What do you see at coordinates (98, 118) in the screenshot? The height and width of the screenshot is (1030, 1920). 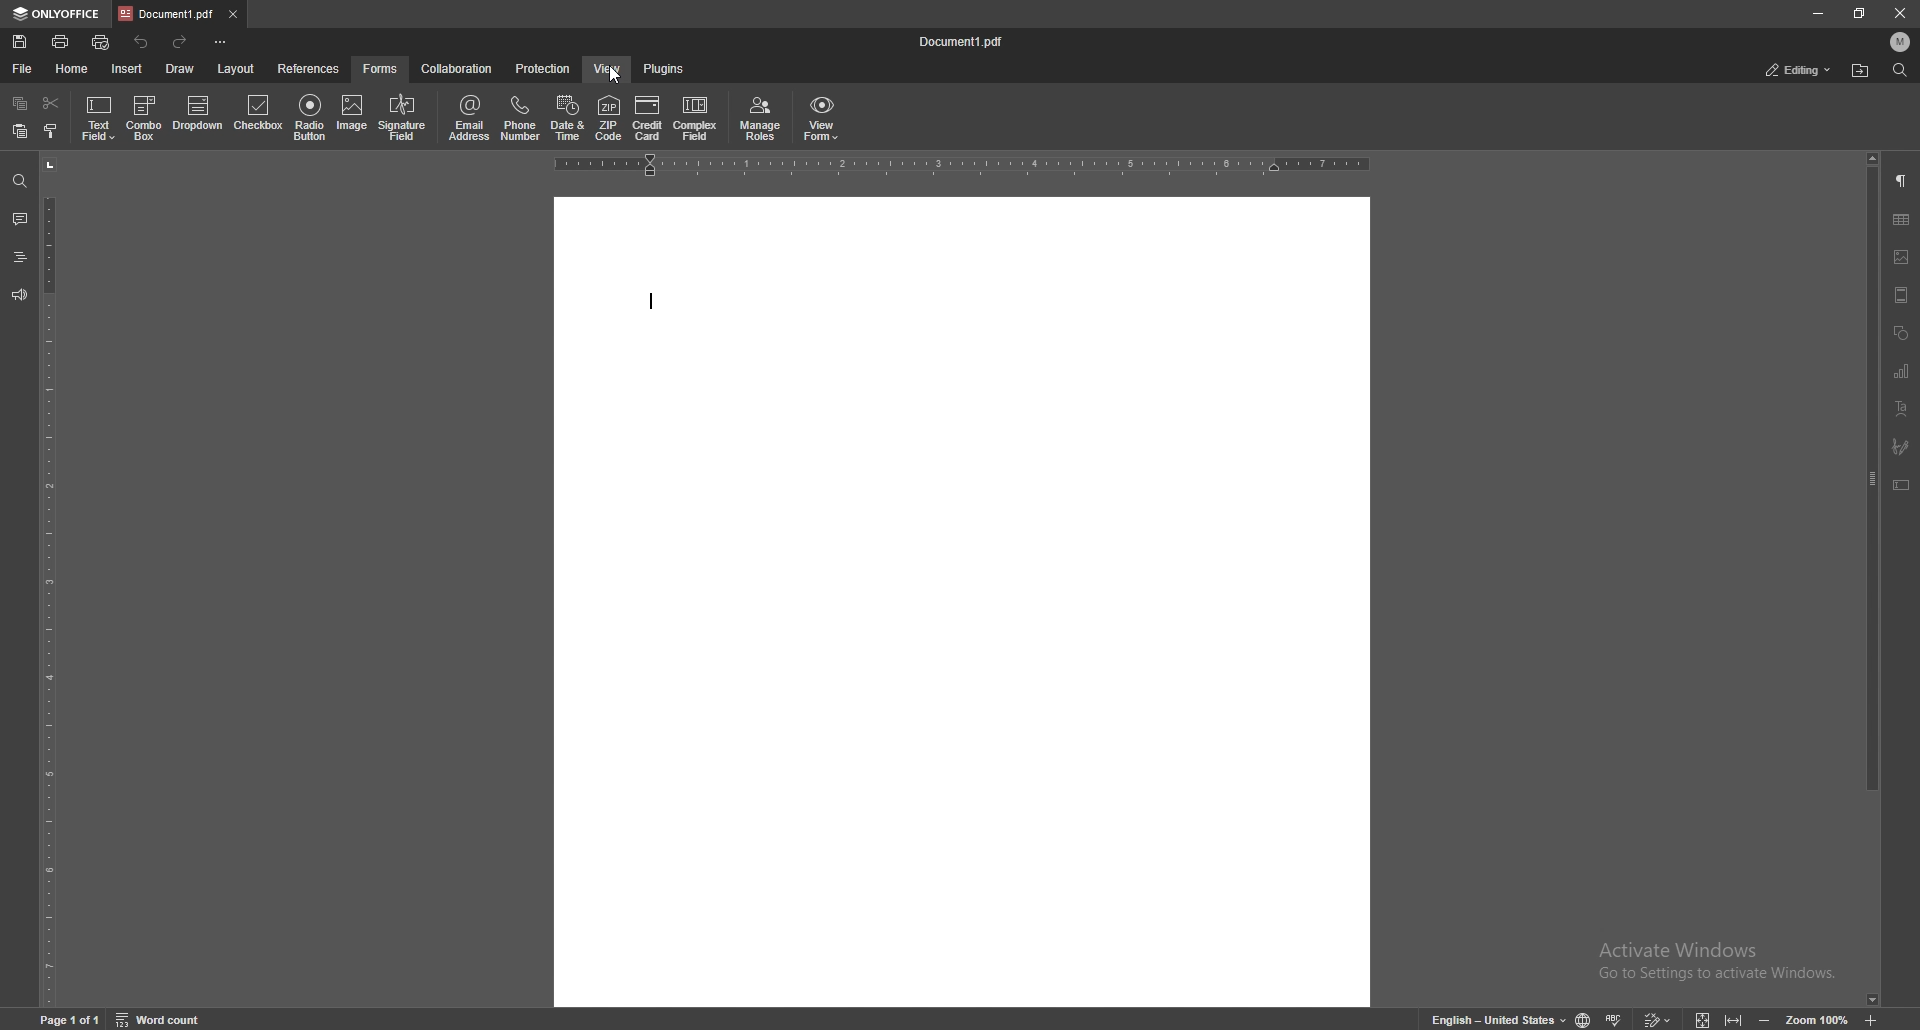 I see `text field` at bounding box center [98, 118].